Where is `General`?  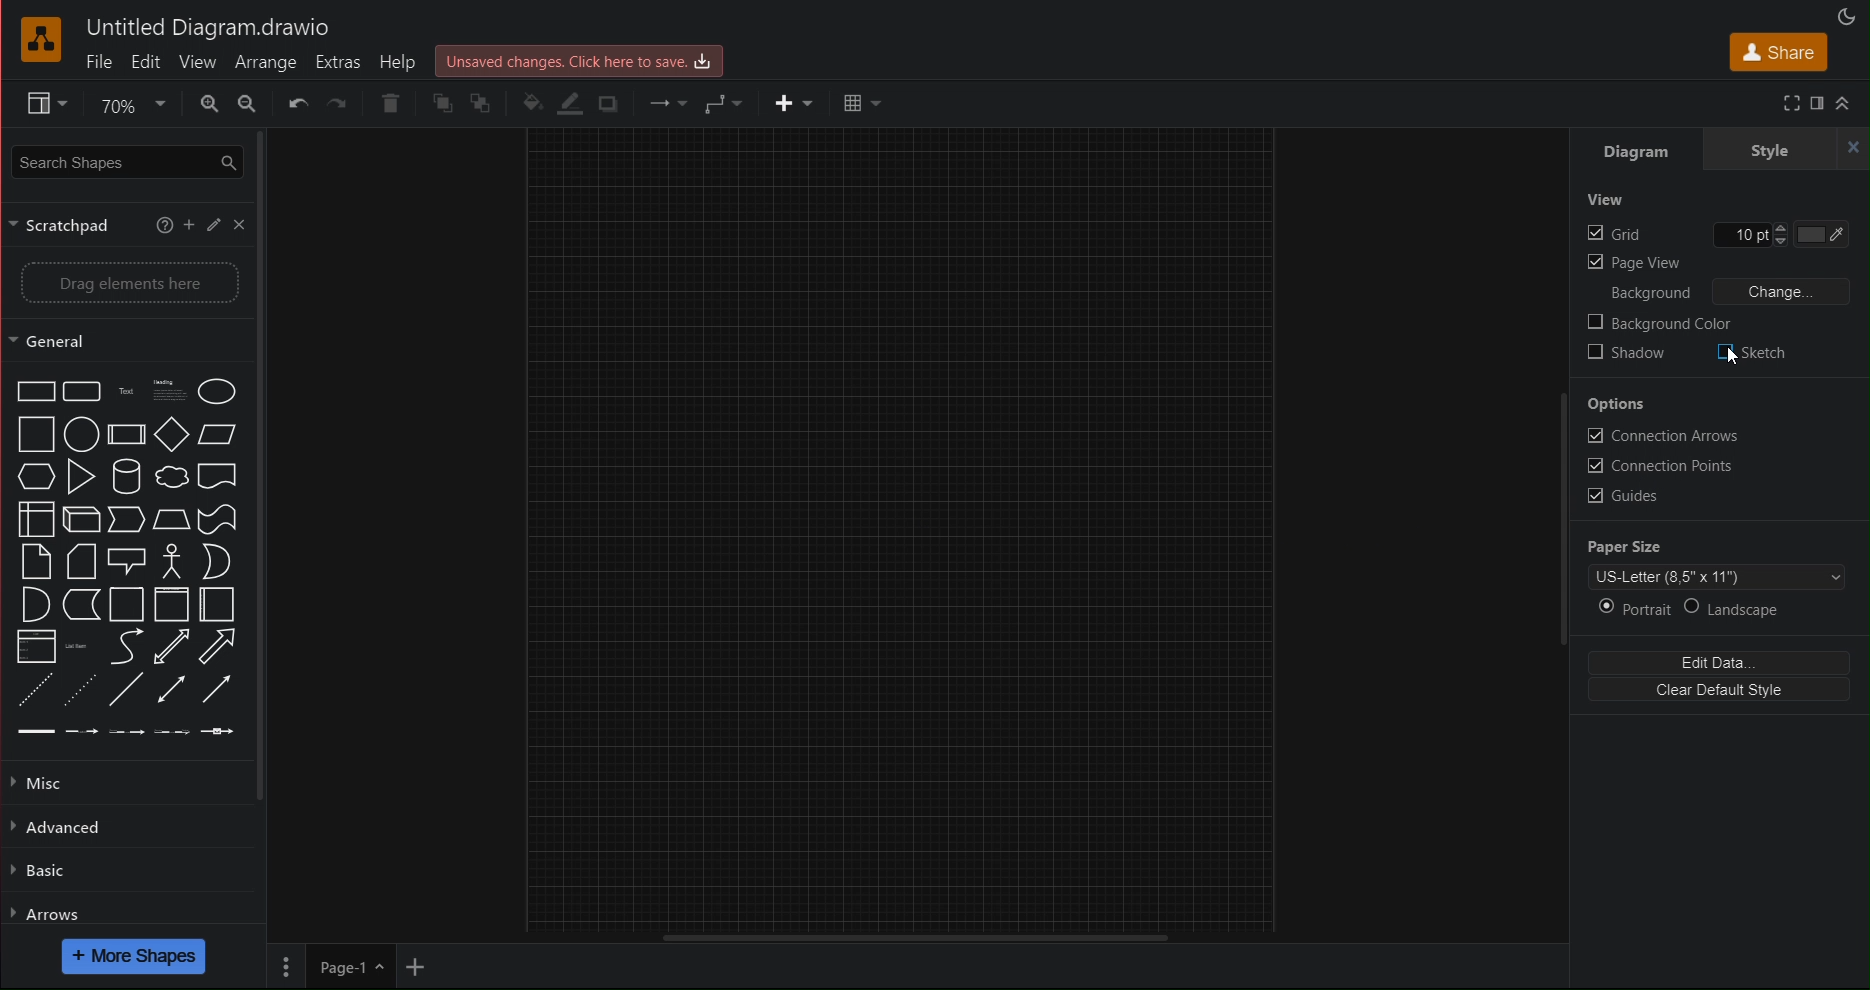
General is located at coordinates (120, 341).